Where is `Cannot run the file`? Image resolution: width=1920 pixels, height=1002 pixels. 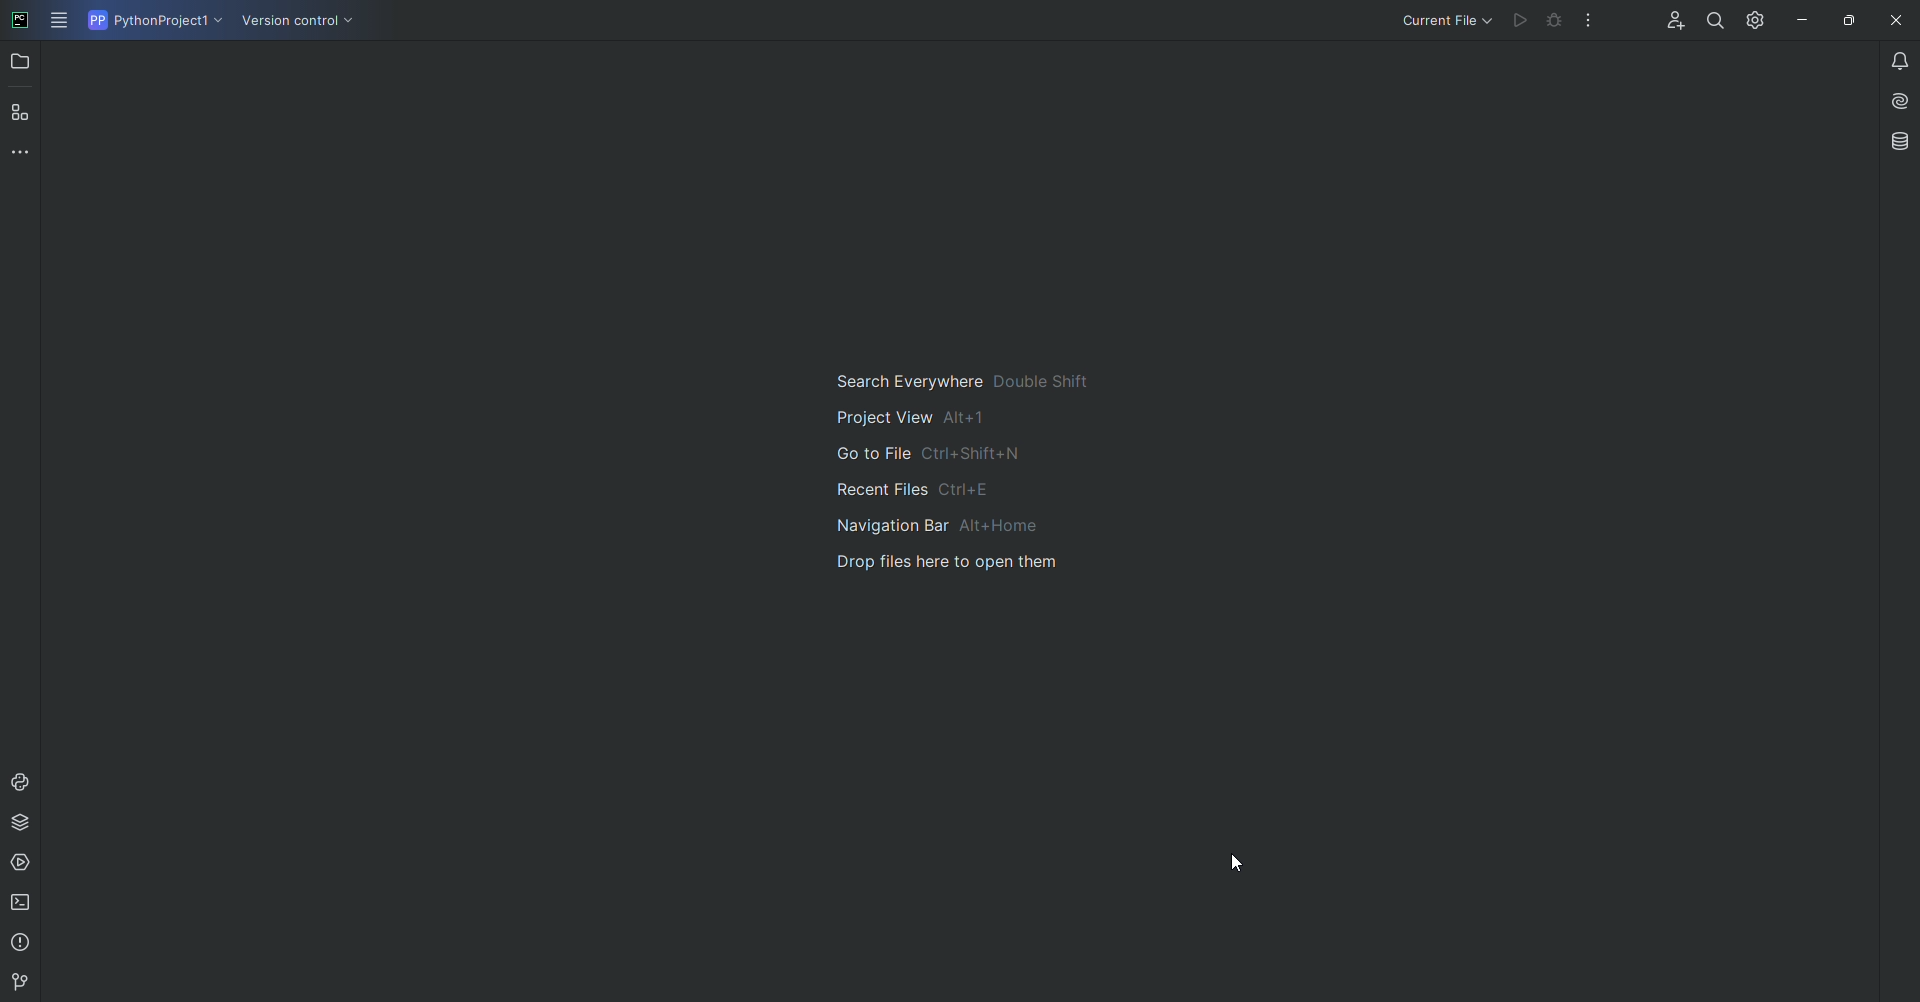 Cannot run the file is located at coordinates (1520, 21).